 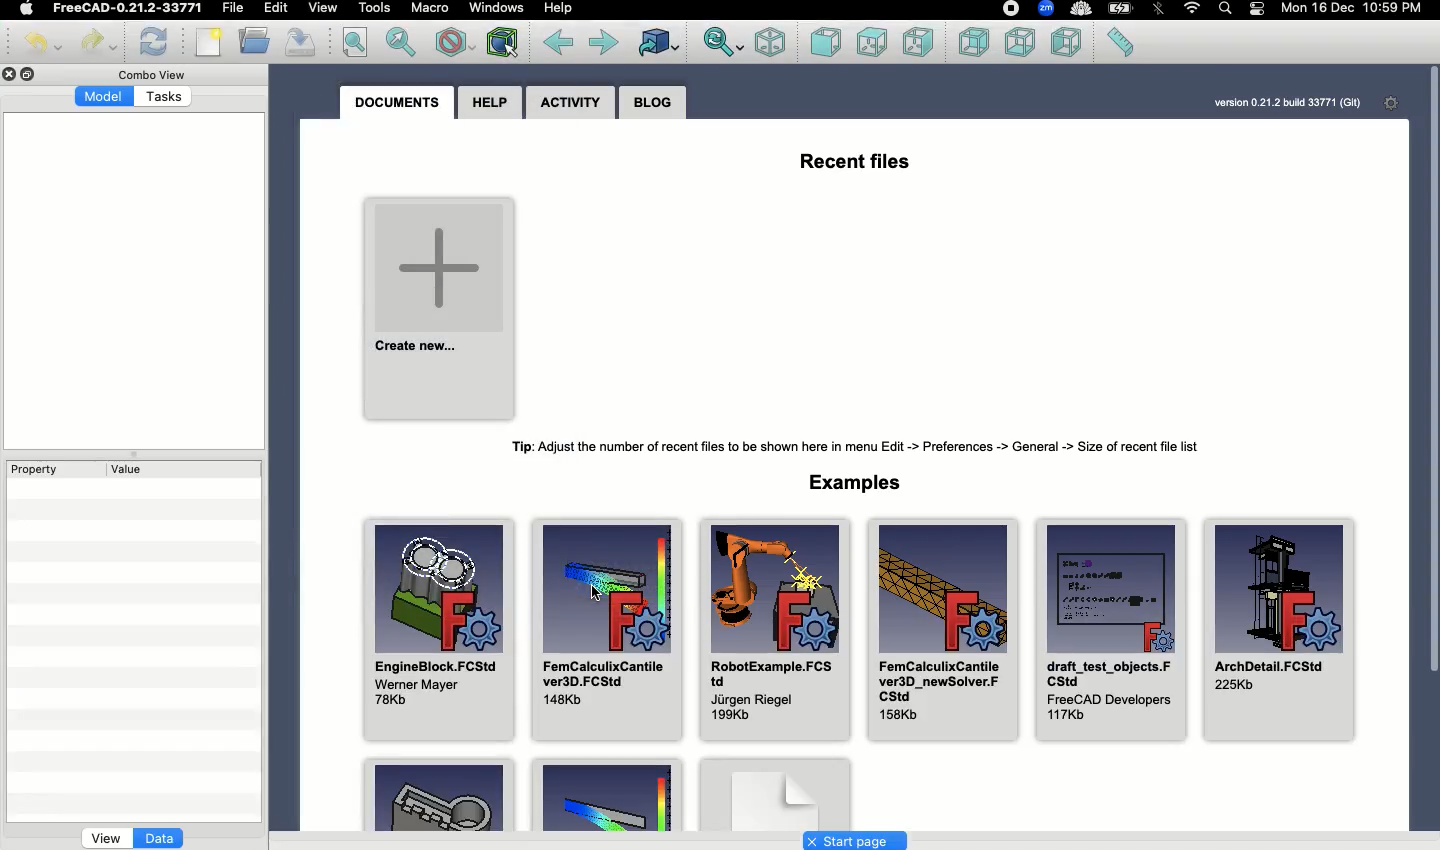 What do you see at coordinates (442, 632) in the screenshot?
I see `EngineBlock.FCStd Werner Mayer 78Kb` at bounding box center [442, 632].